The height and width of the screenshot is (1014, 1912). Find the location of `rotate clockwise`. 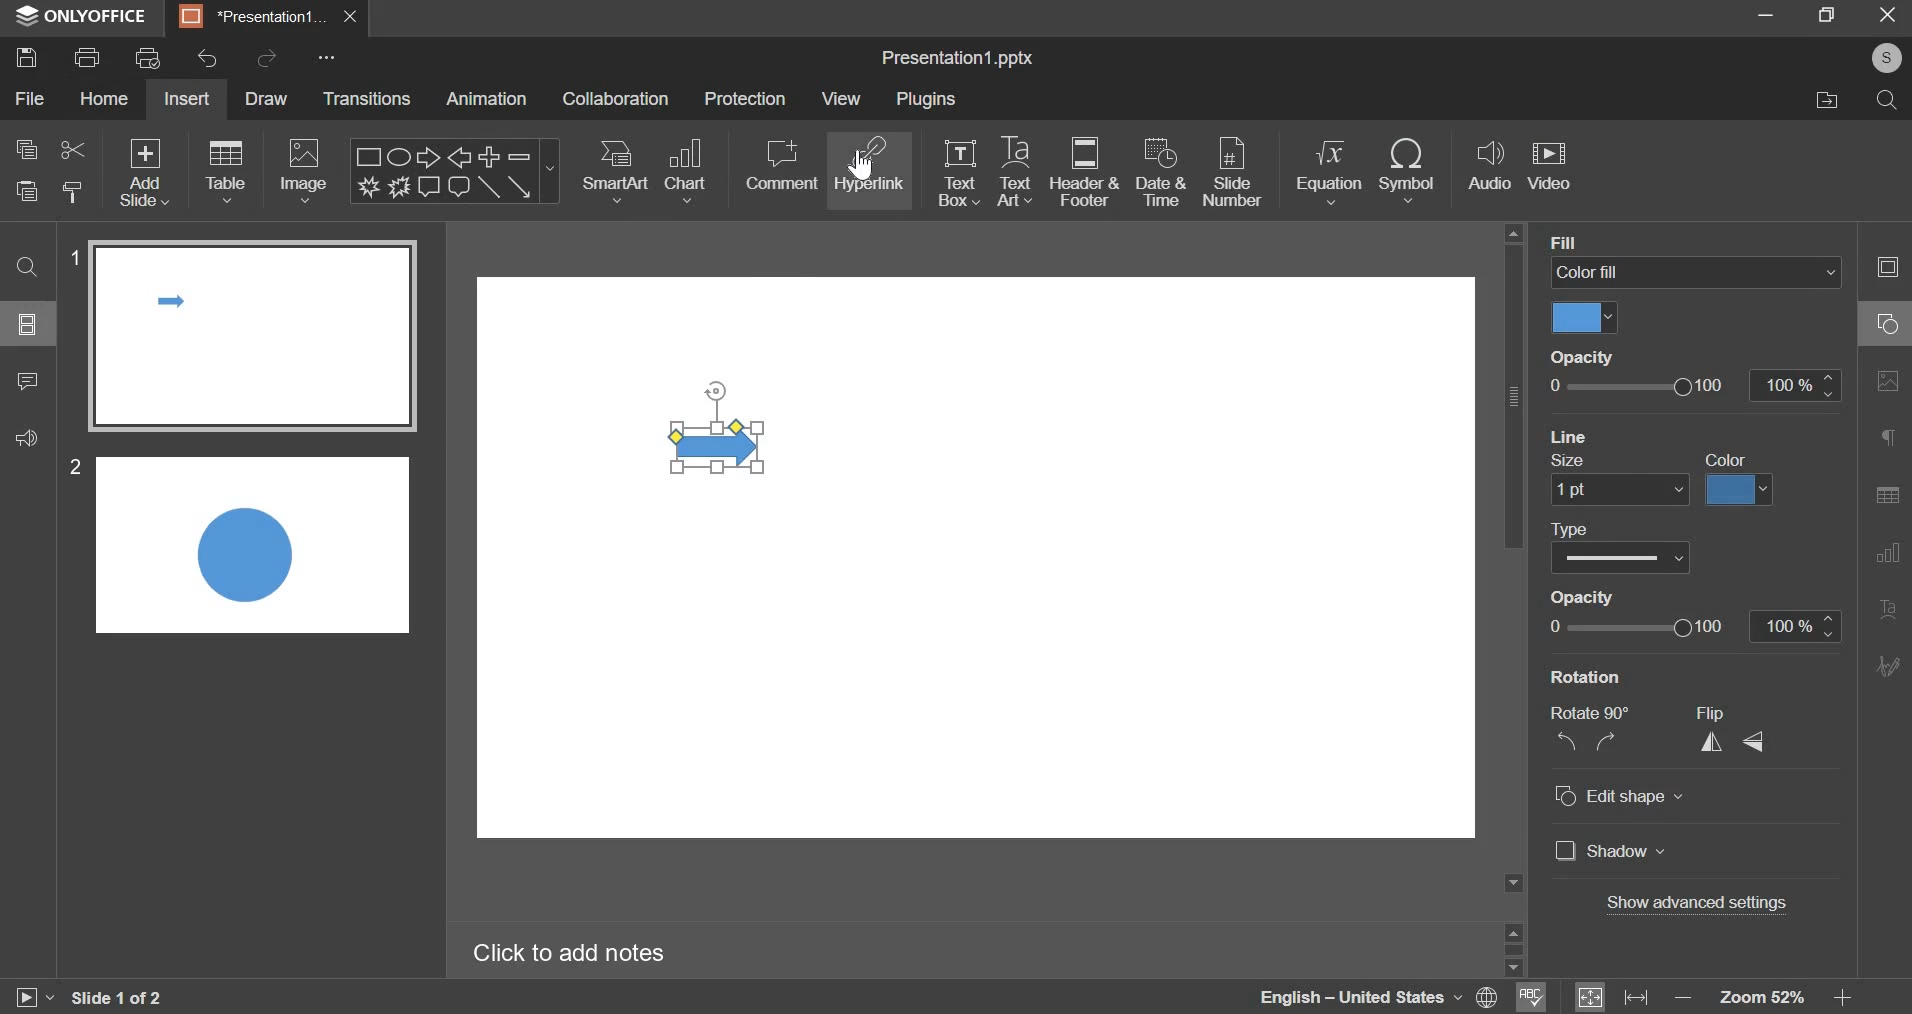

rotate clockwise is located at coordinates (1607, 743).